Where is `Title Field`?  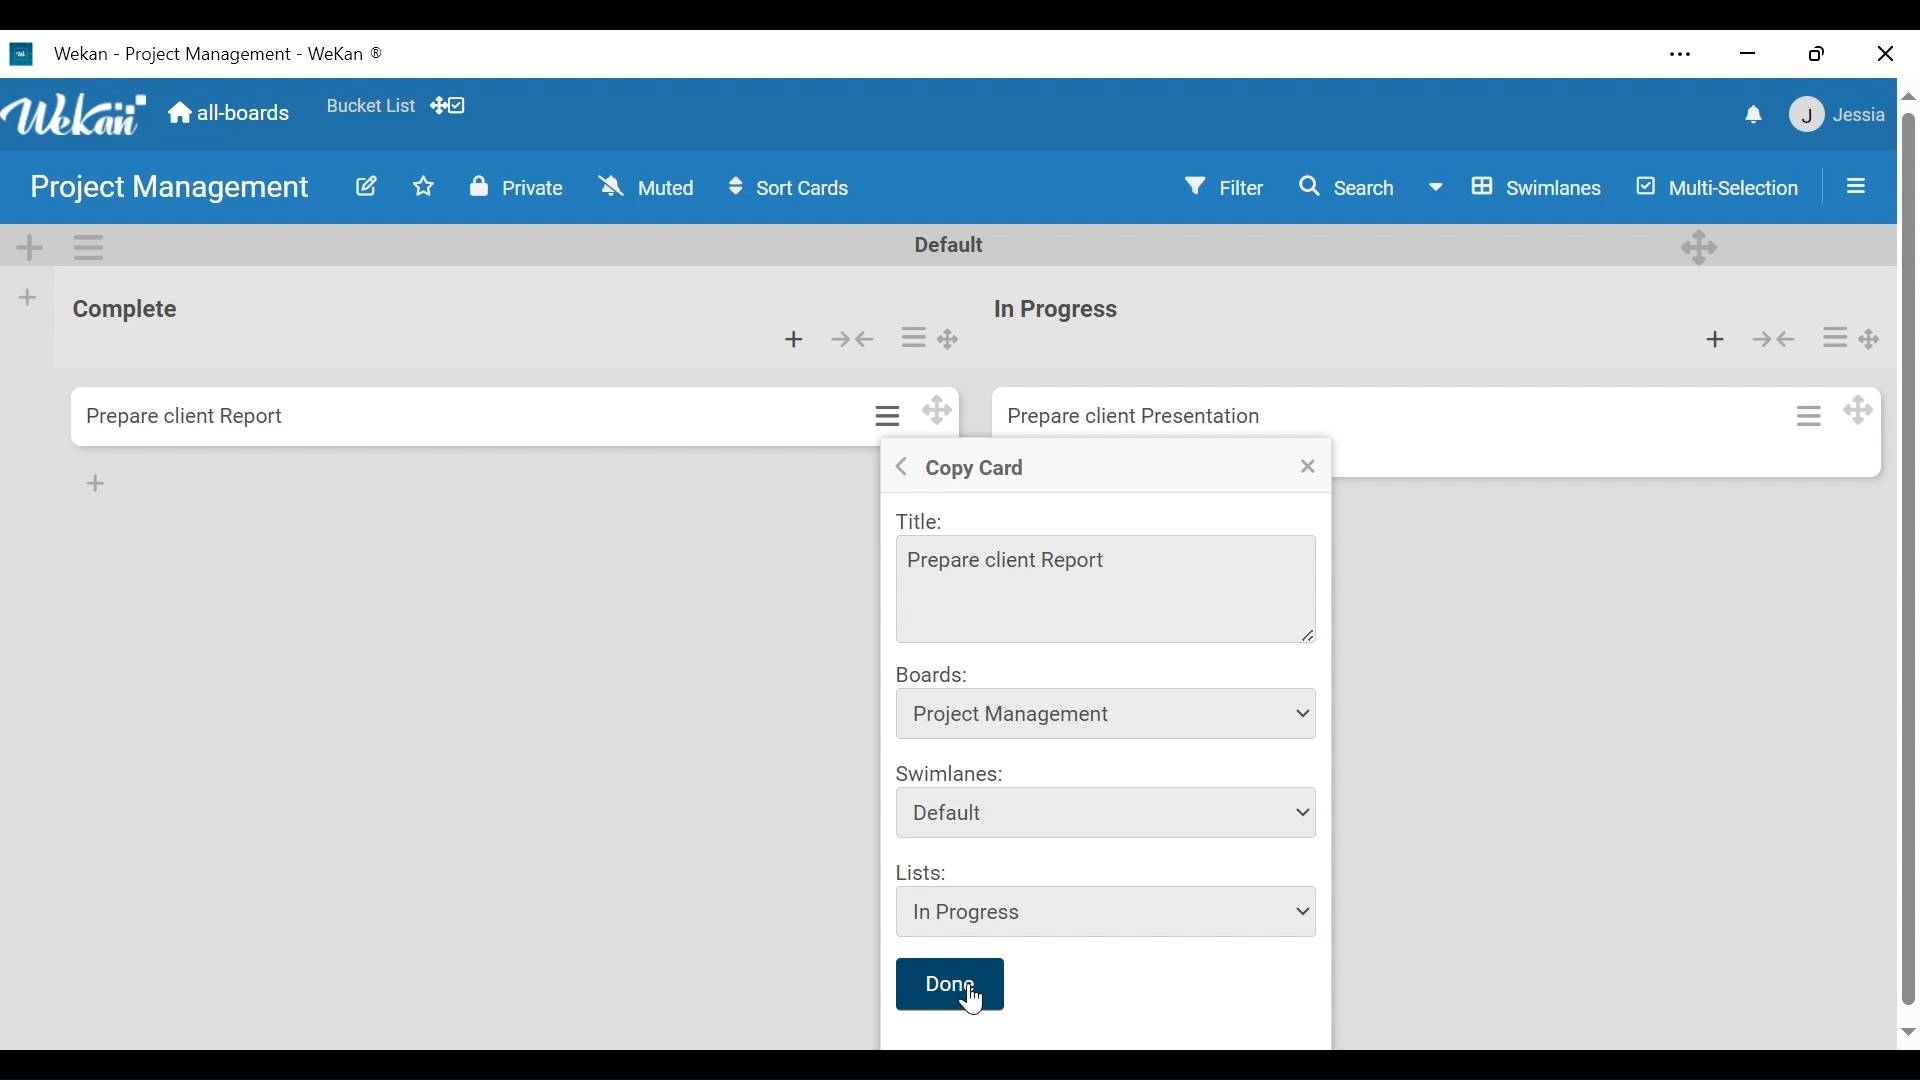 Title Field is located at coordinates (1106, 589).